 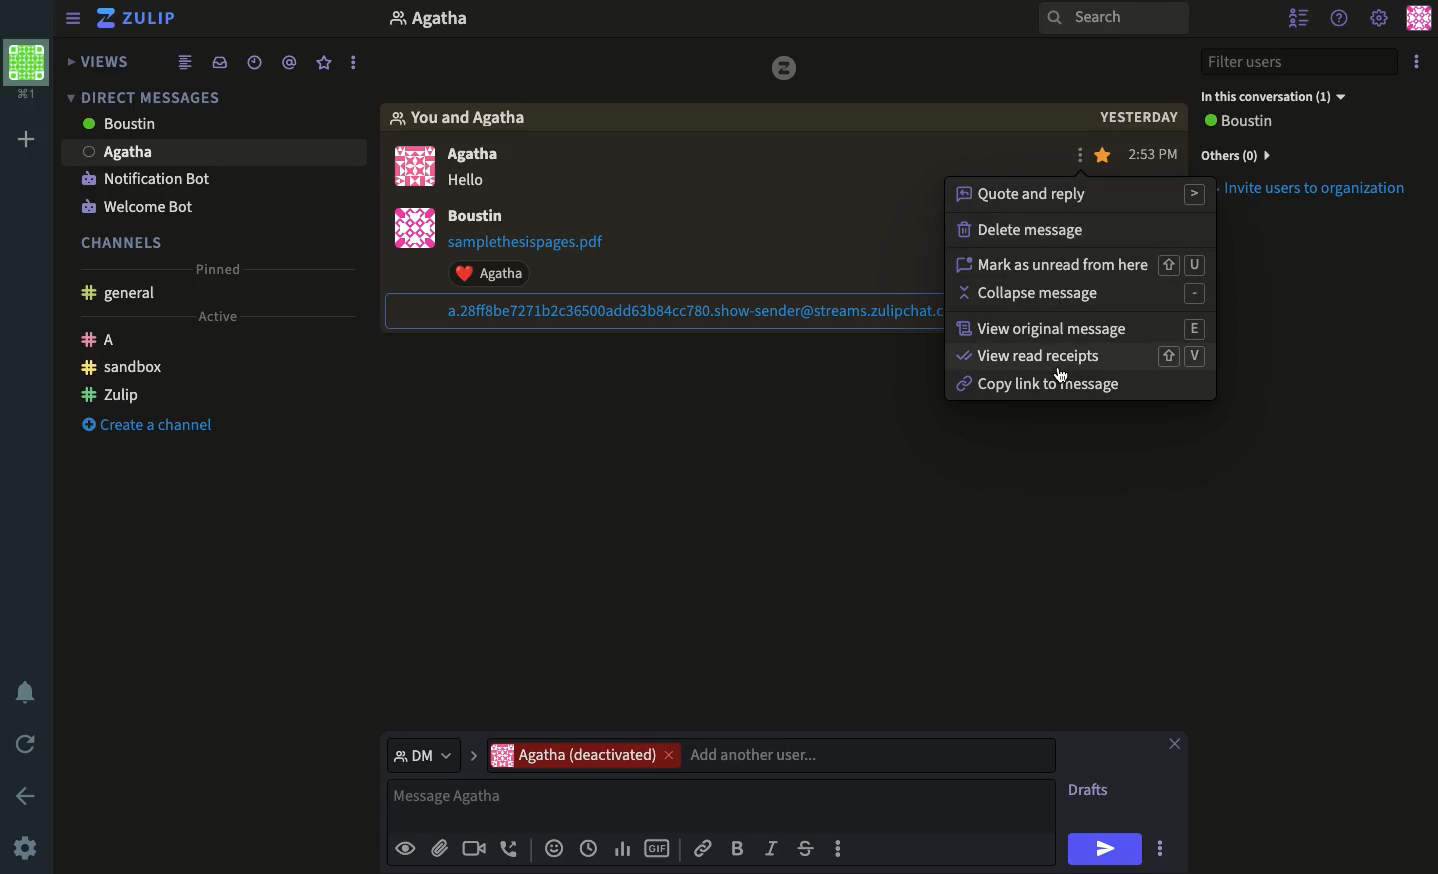 What do you see at coordinates (770, 755) in the screenshot?
I see `Users` at bounding box center [770, 755].